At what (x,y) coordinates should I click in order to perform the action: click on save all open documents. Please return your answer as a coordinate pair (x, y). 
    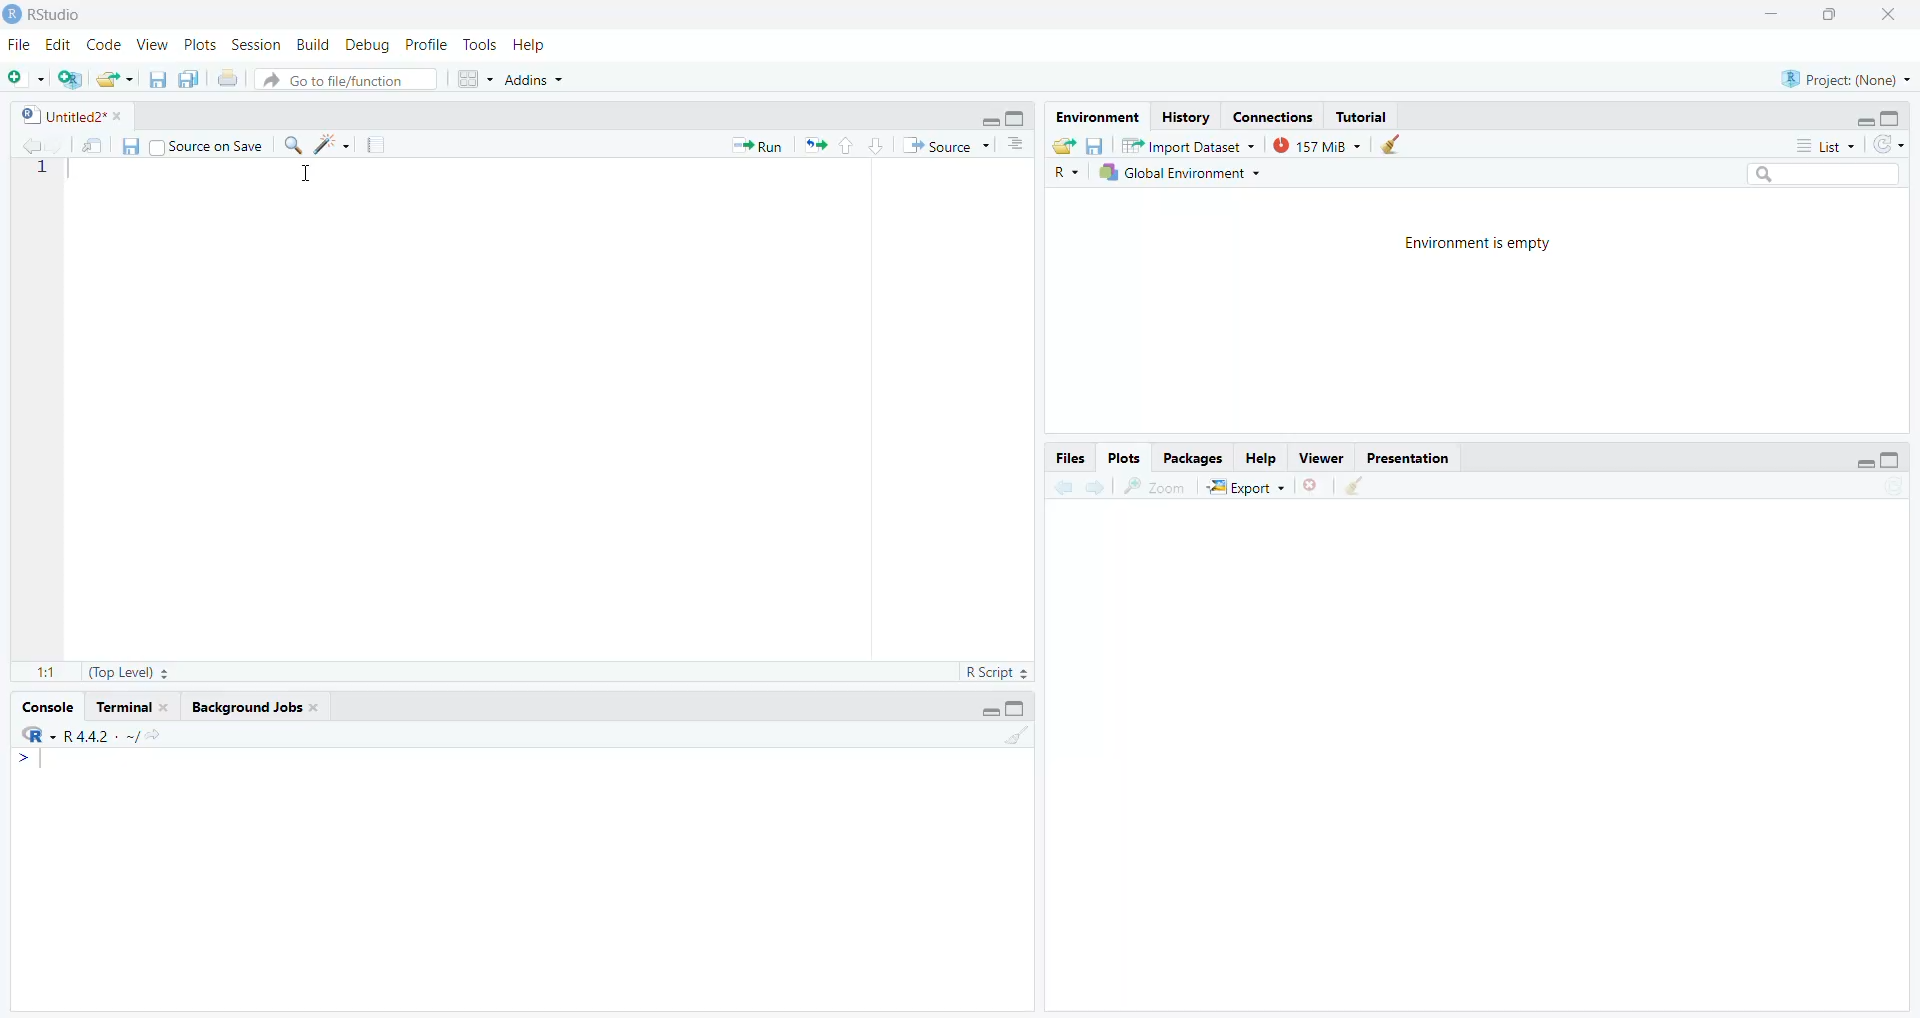
    Looking at the image, I should click on (186, 79).